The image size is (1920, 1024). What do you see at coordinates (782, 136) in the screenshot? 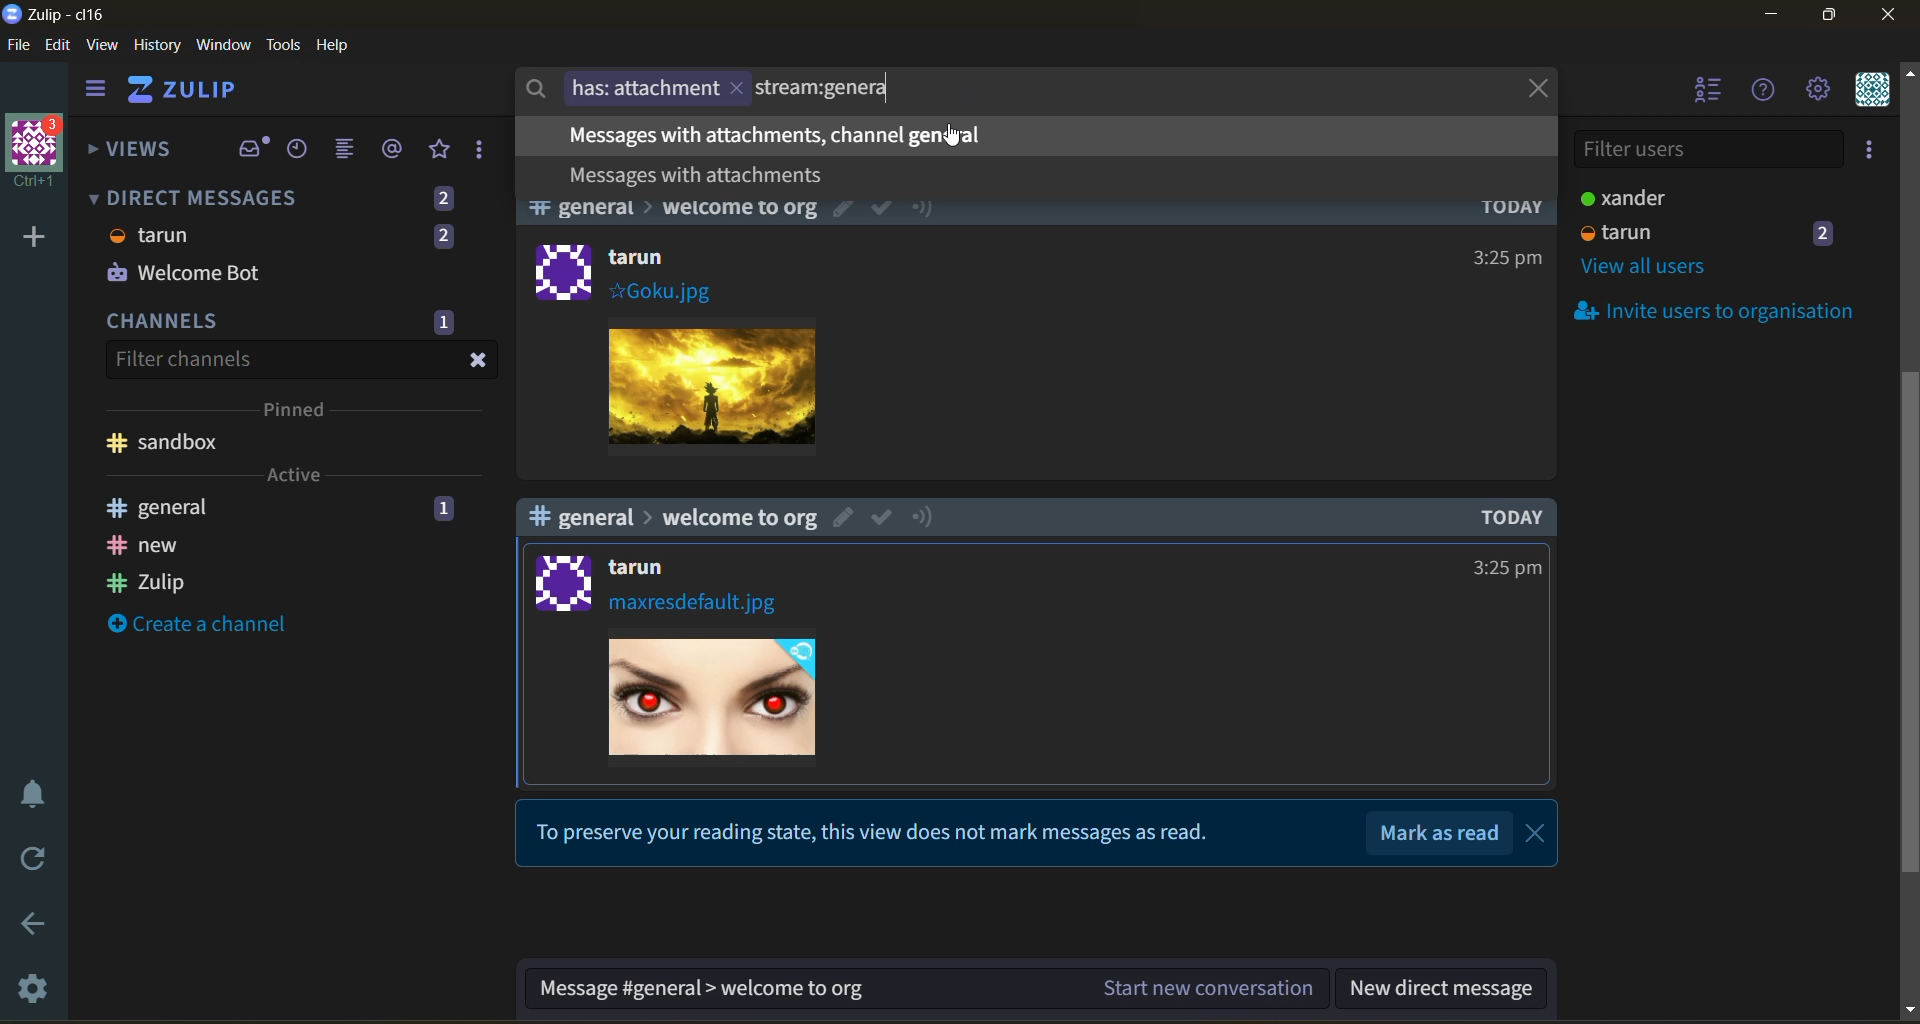
I see `Messages with attachments, channel general` at bounding box center [782, 136].